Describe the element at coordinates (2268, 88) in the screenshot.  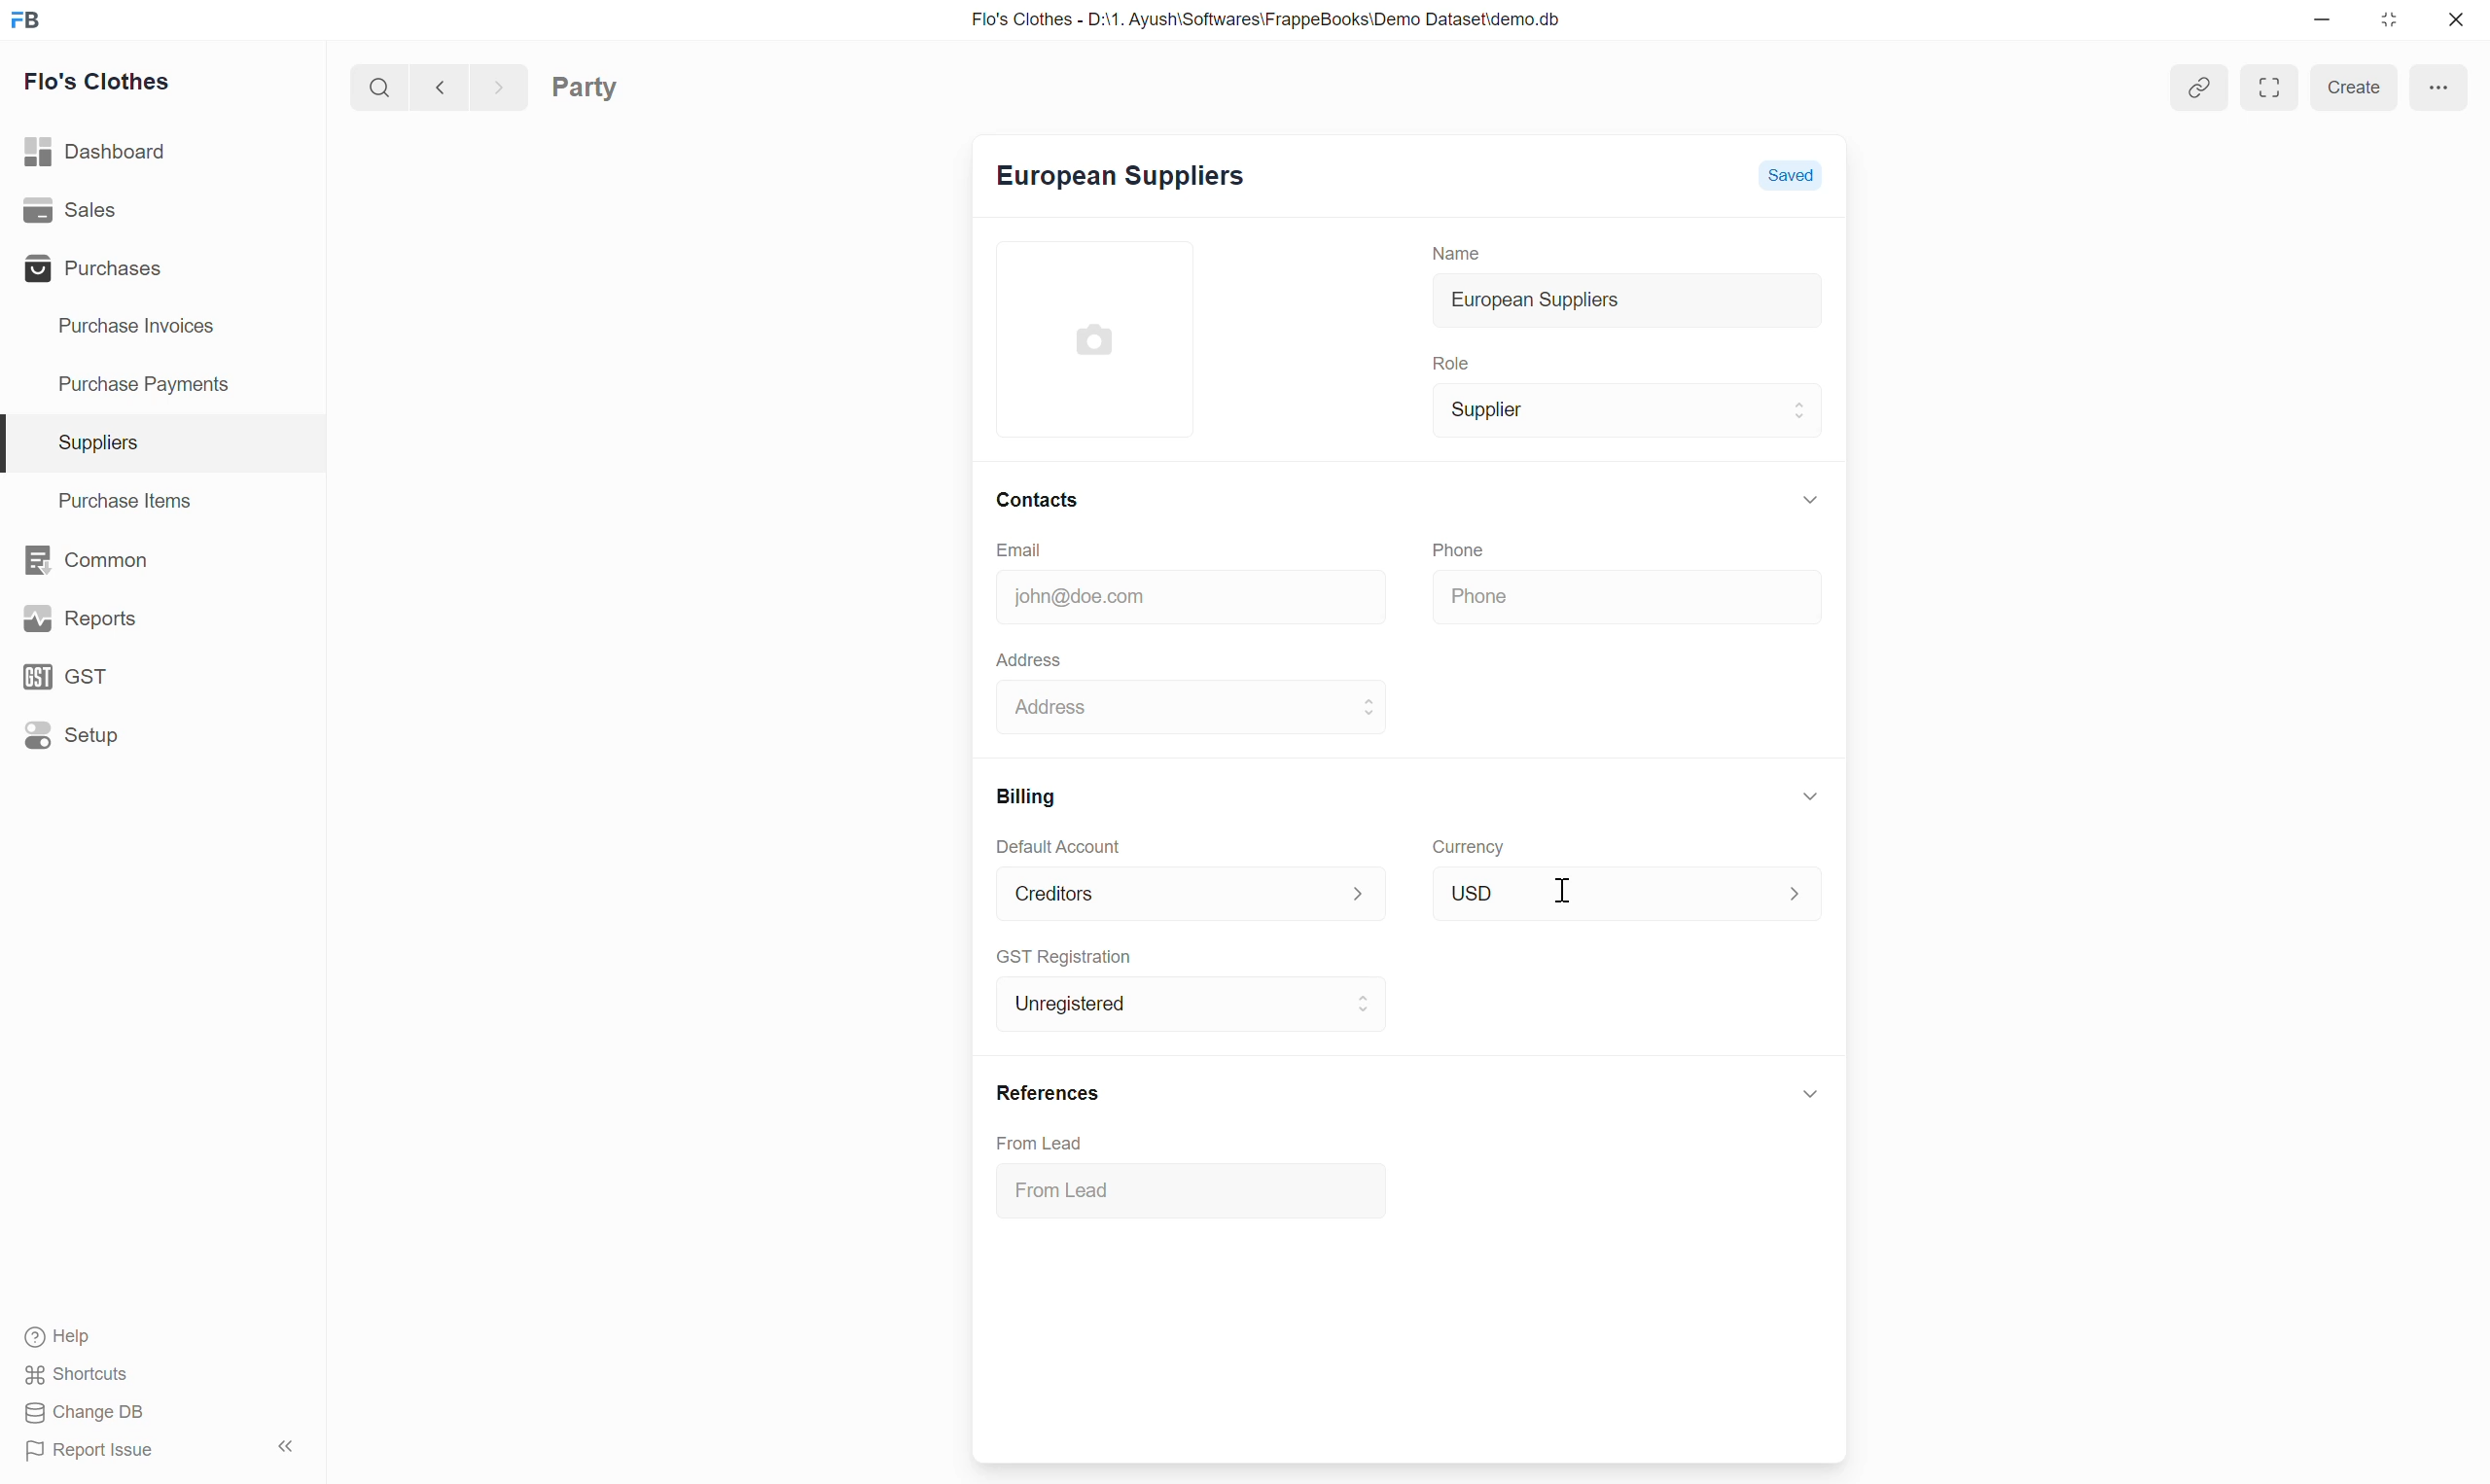
I see `Expand` at that location.